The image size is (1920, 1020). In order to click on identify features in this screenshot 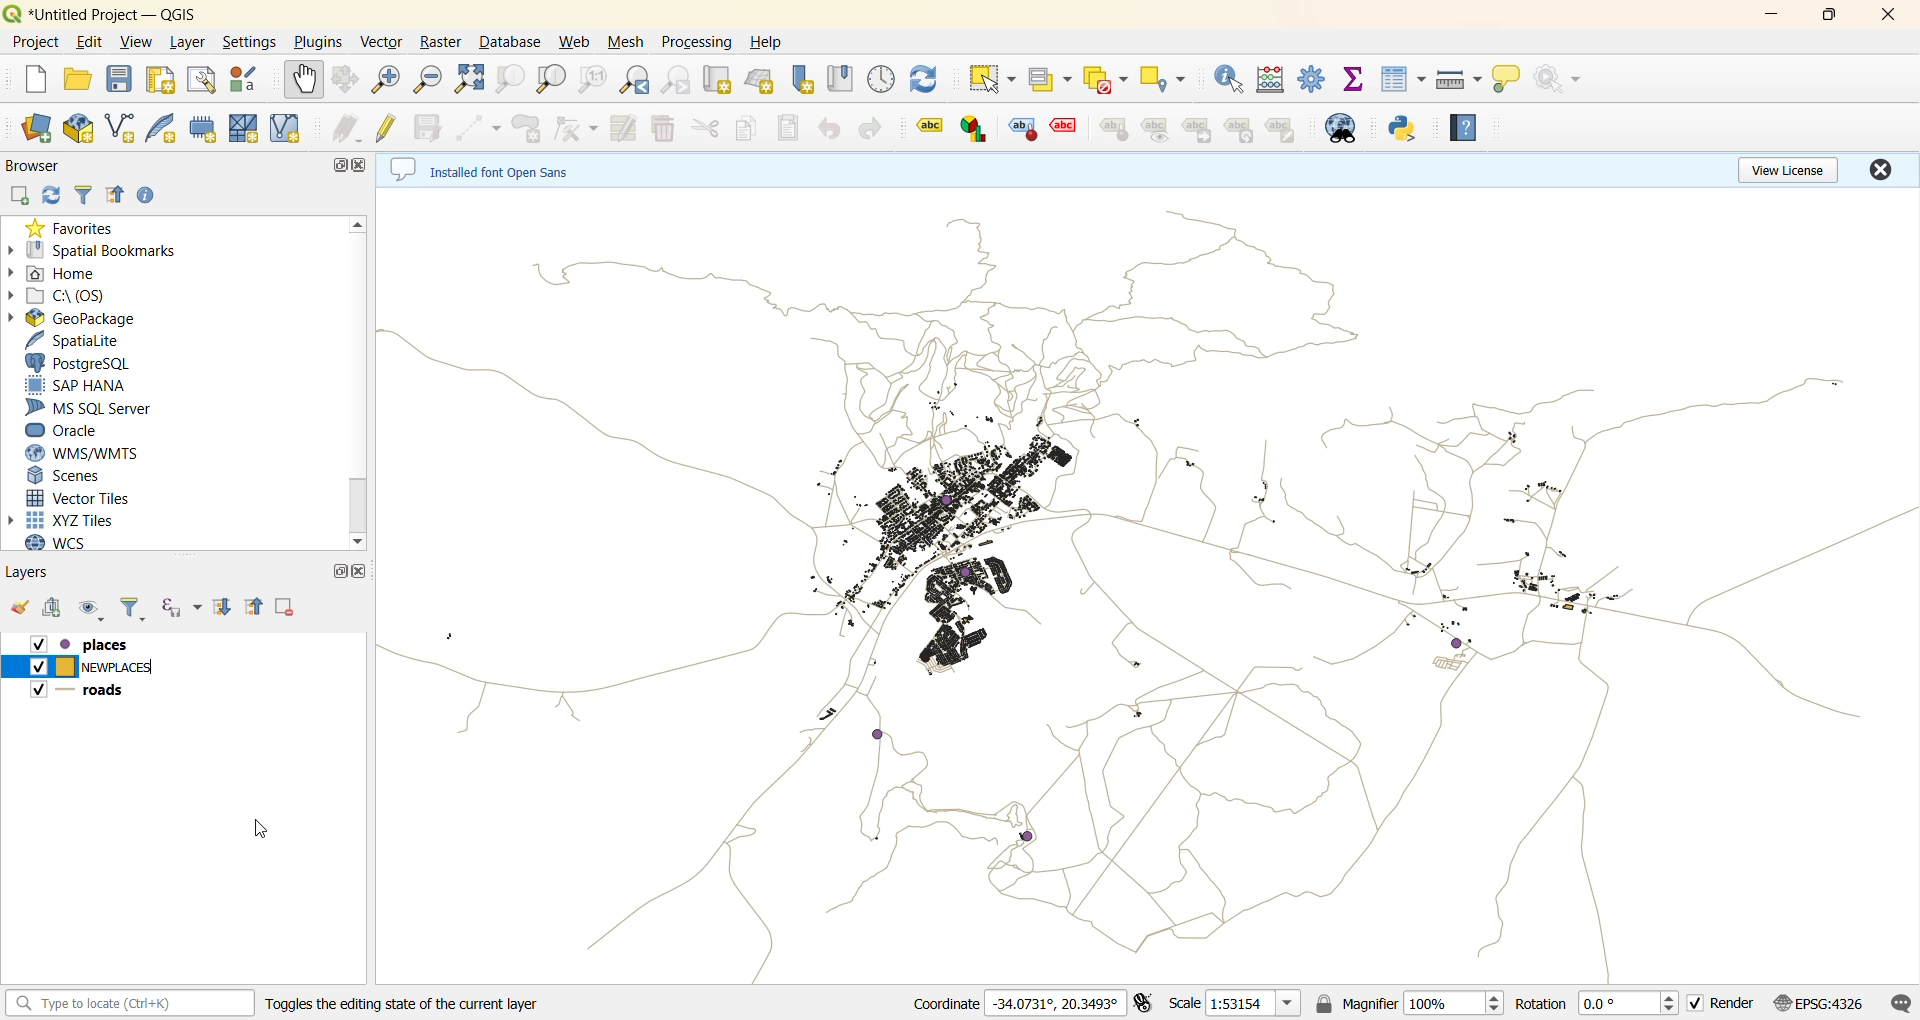, I will do `click(1230, 80)`.